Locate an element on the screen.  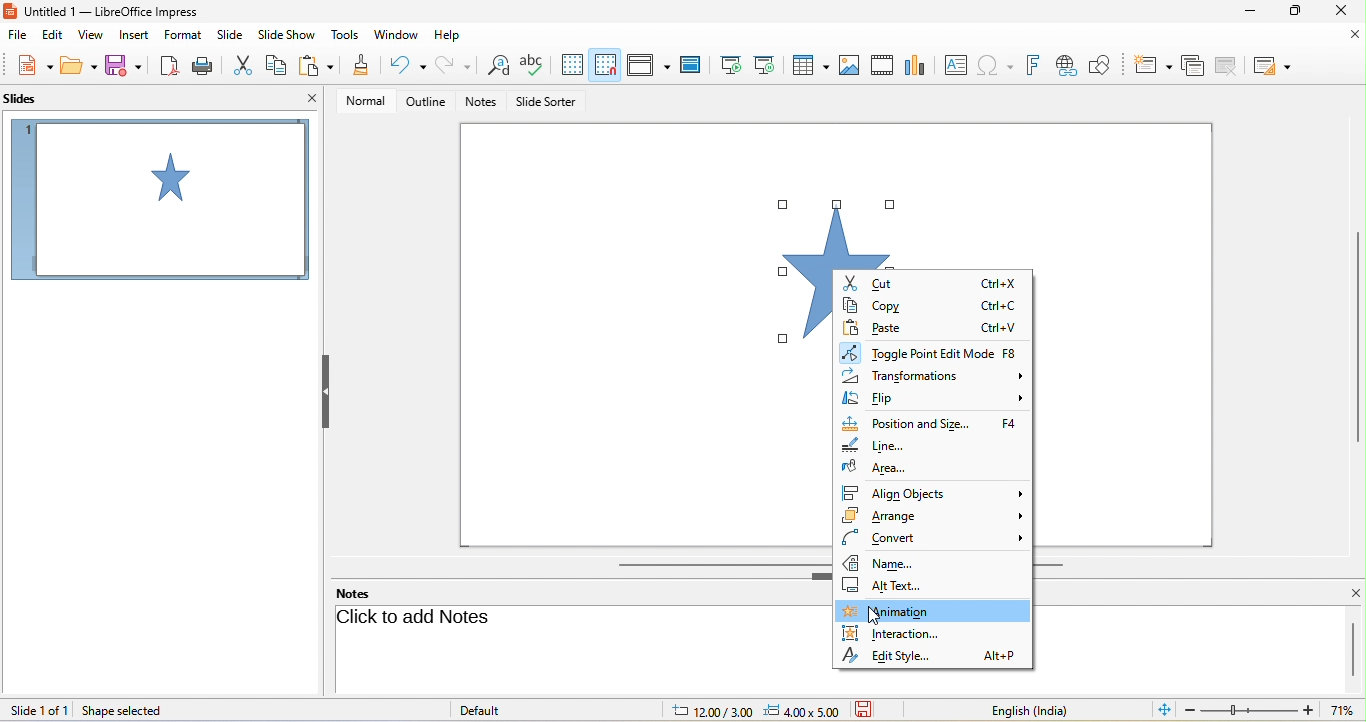
copy is located at coordinates (279, 65).